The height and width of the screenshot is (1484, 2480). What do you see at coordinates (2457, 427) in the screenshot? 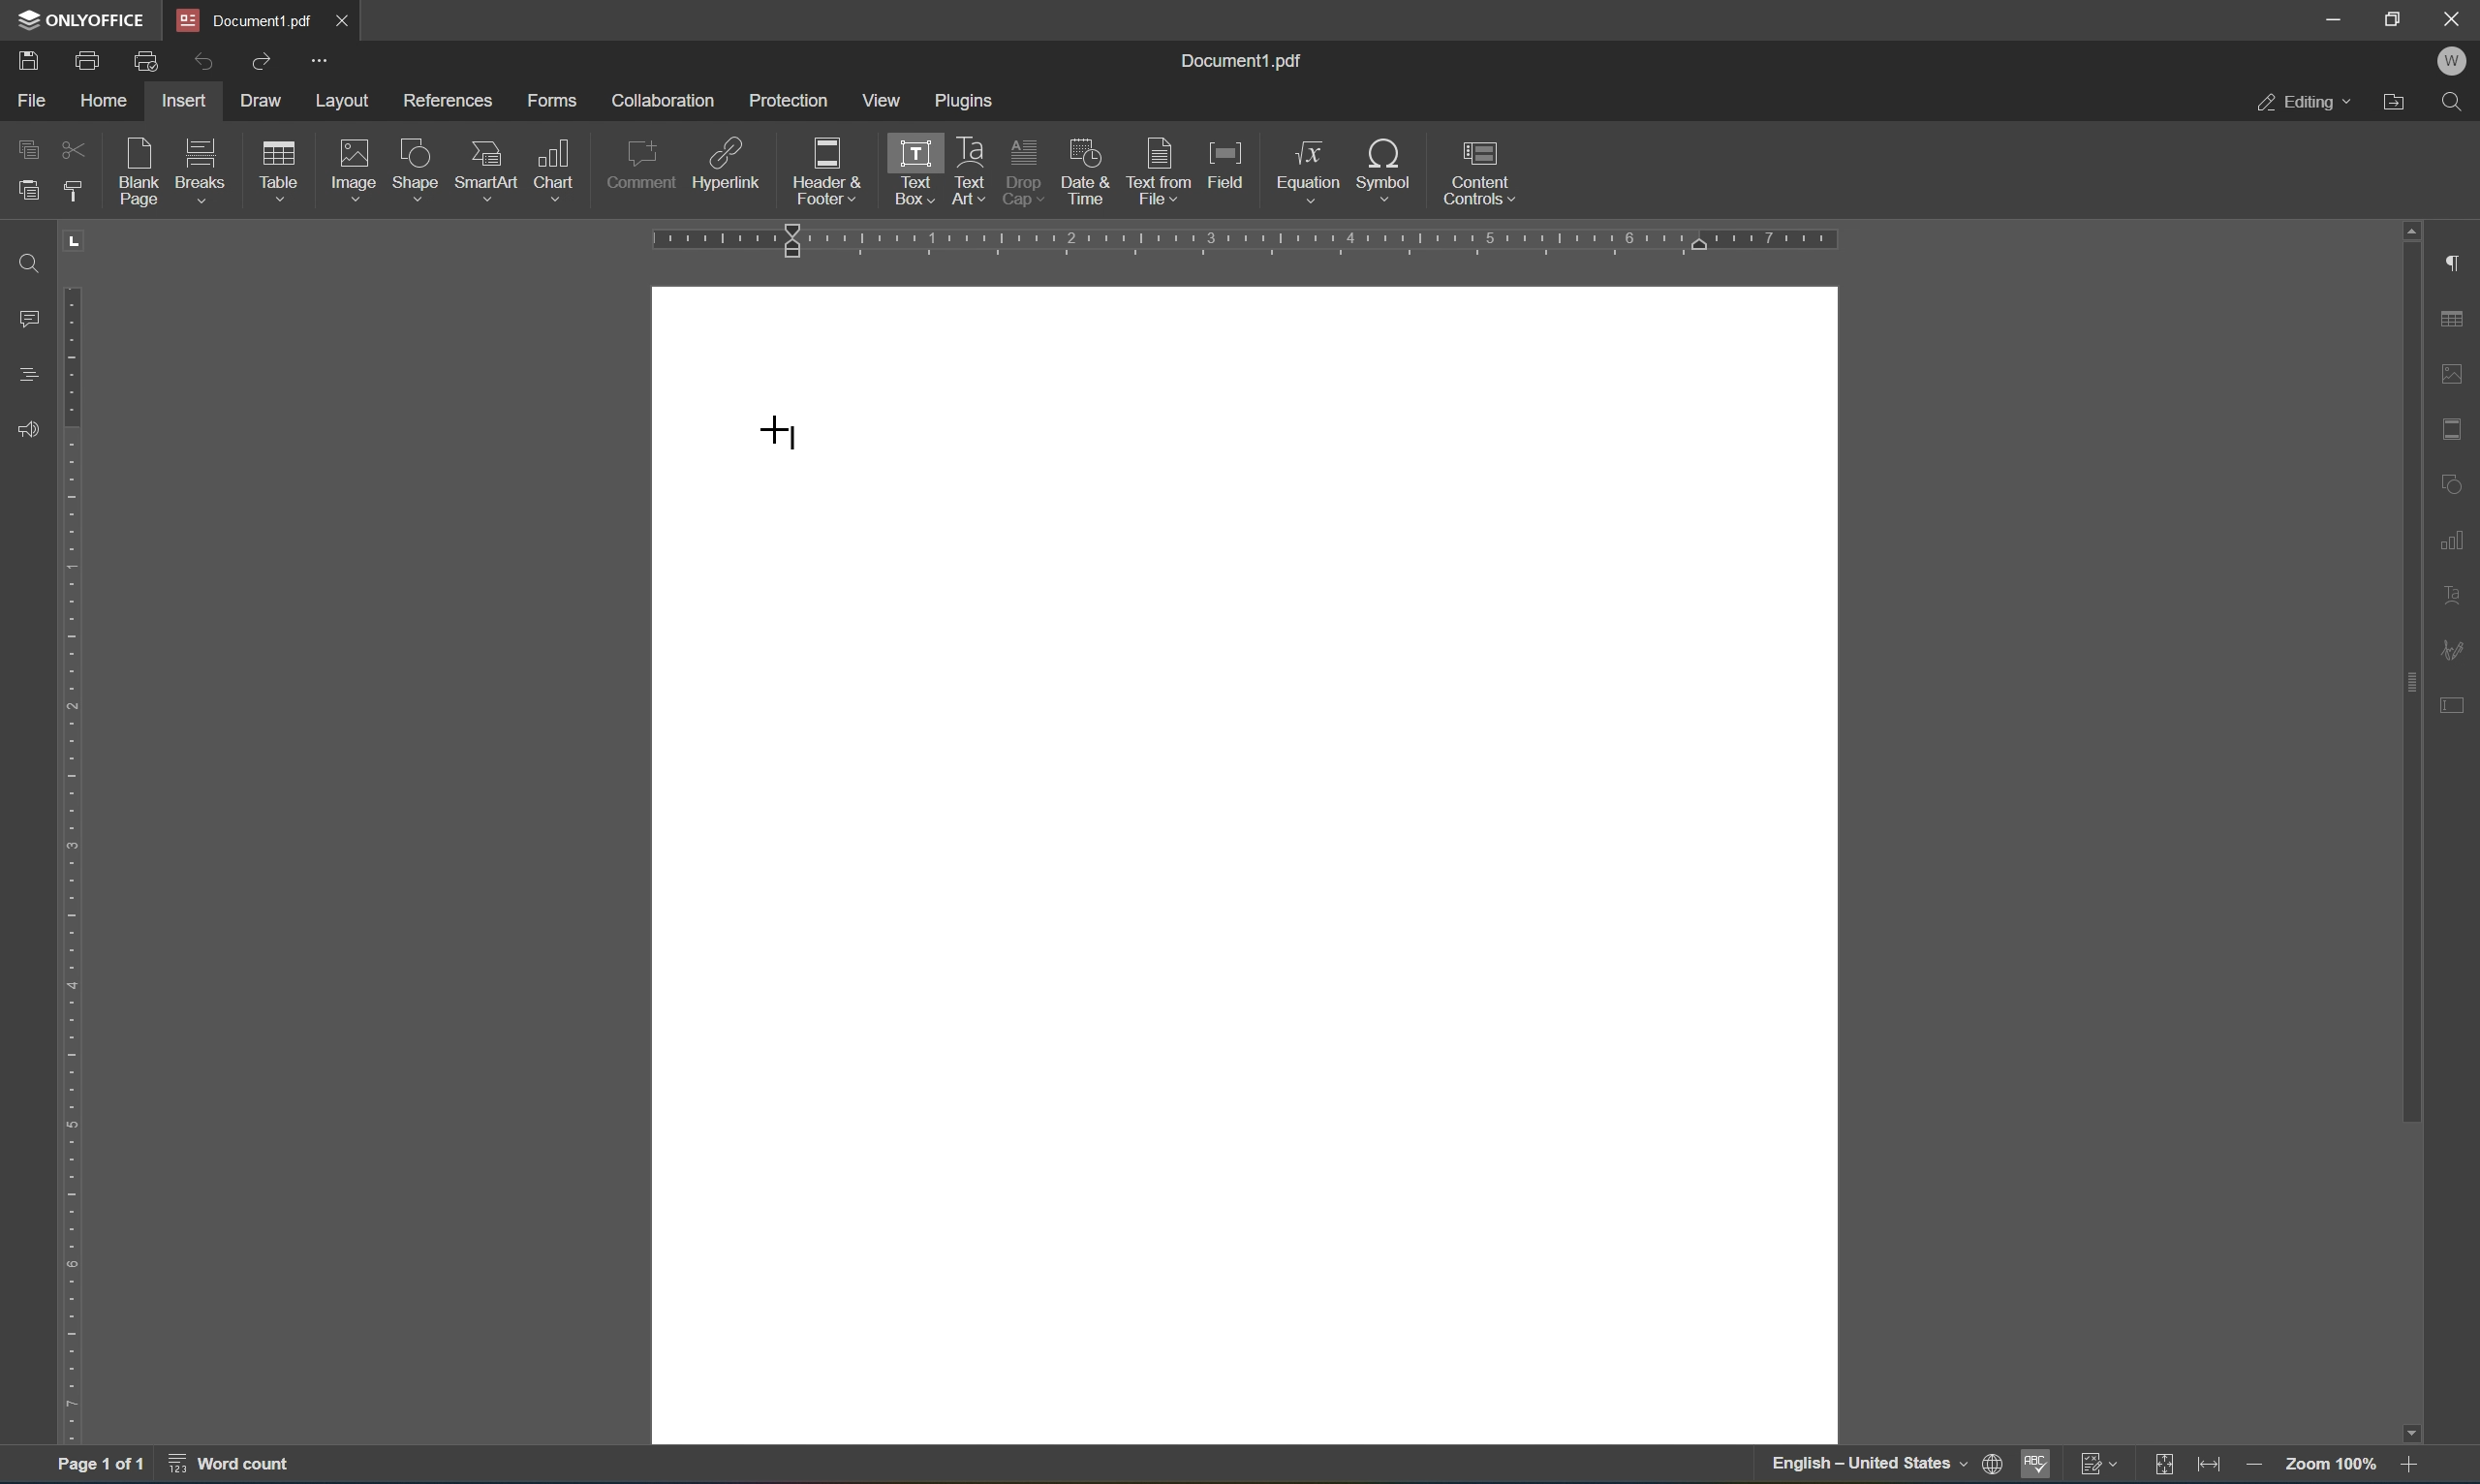
I see `Header and footer settings` at bounding box center [2457, 427].